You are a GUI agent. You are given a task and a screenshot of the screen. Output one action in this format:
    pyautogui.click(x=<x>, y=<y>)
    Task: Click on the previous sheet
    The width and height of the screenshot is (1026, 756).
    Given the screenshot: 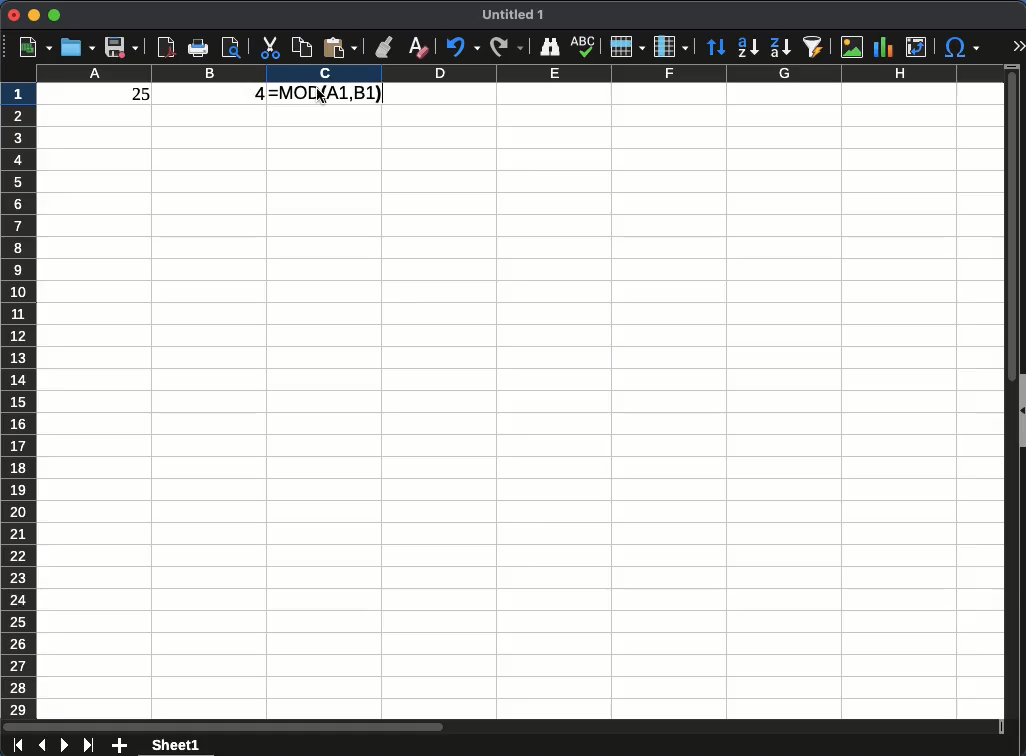 What is the action you would take?
    pyautogui.click(x=42, y=745)
    